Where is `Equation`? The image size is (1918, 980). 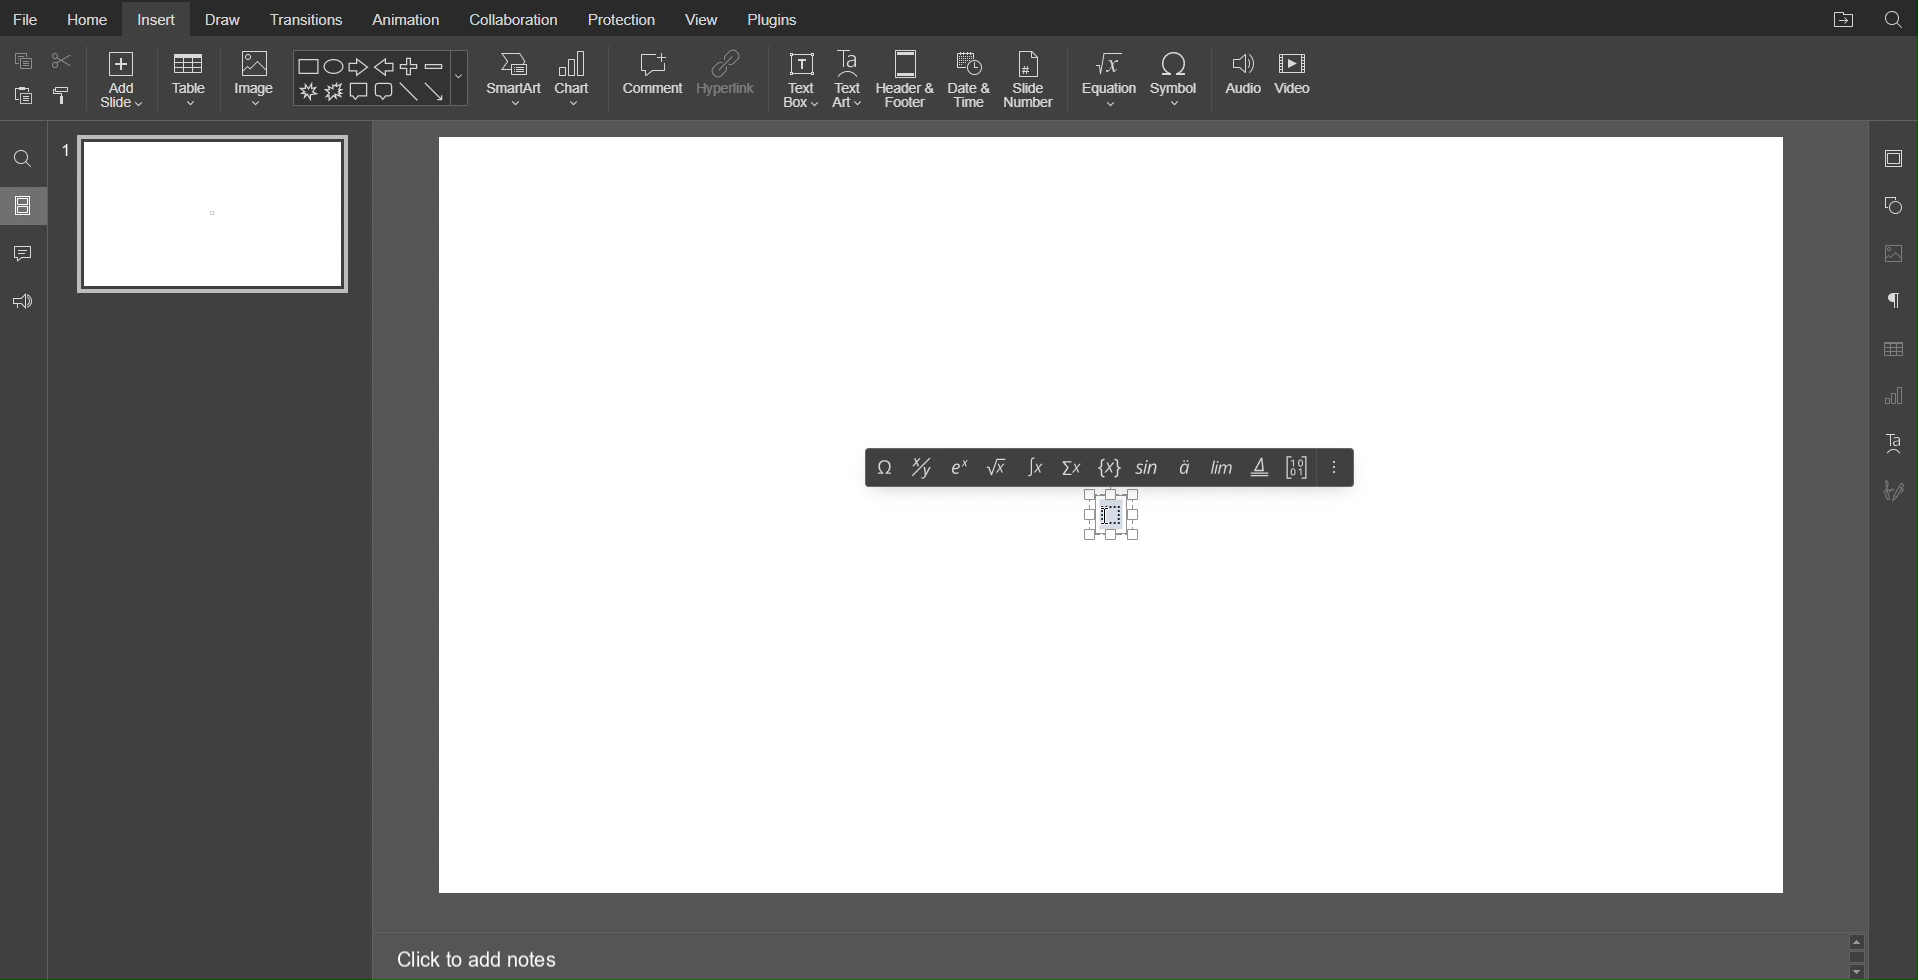
Equation is located at coordinates (1109, 79).